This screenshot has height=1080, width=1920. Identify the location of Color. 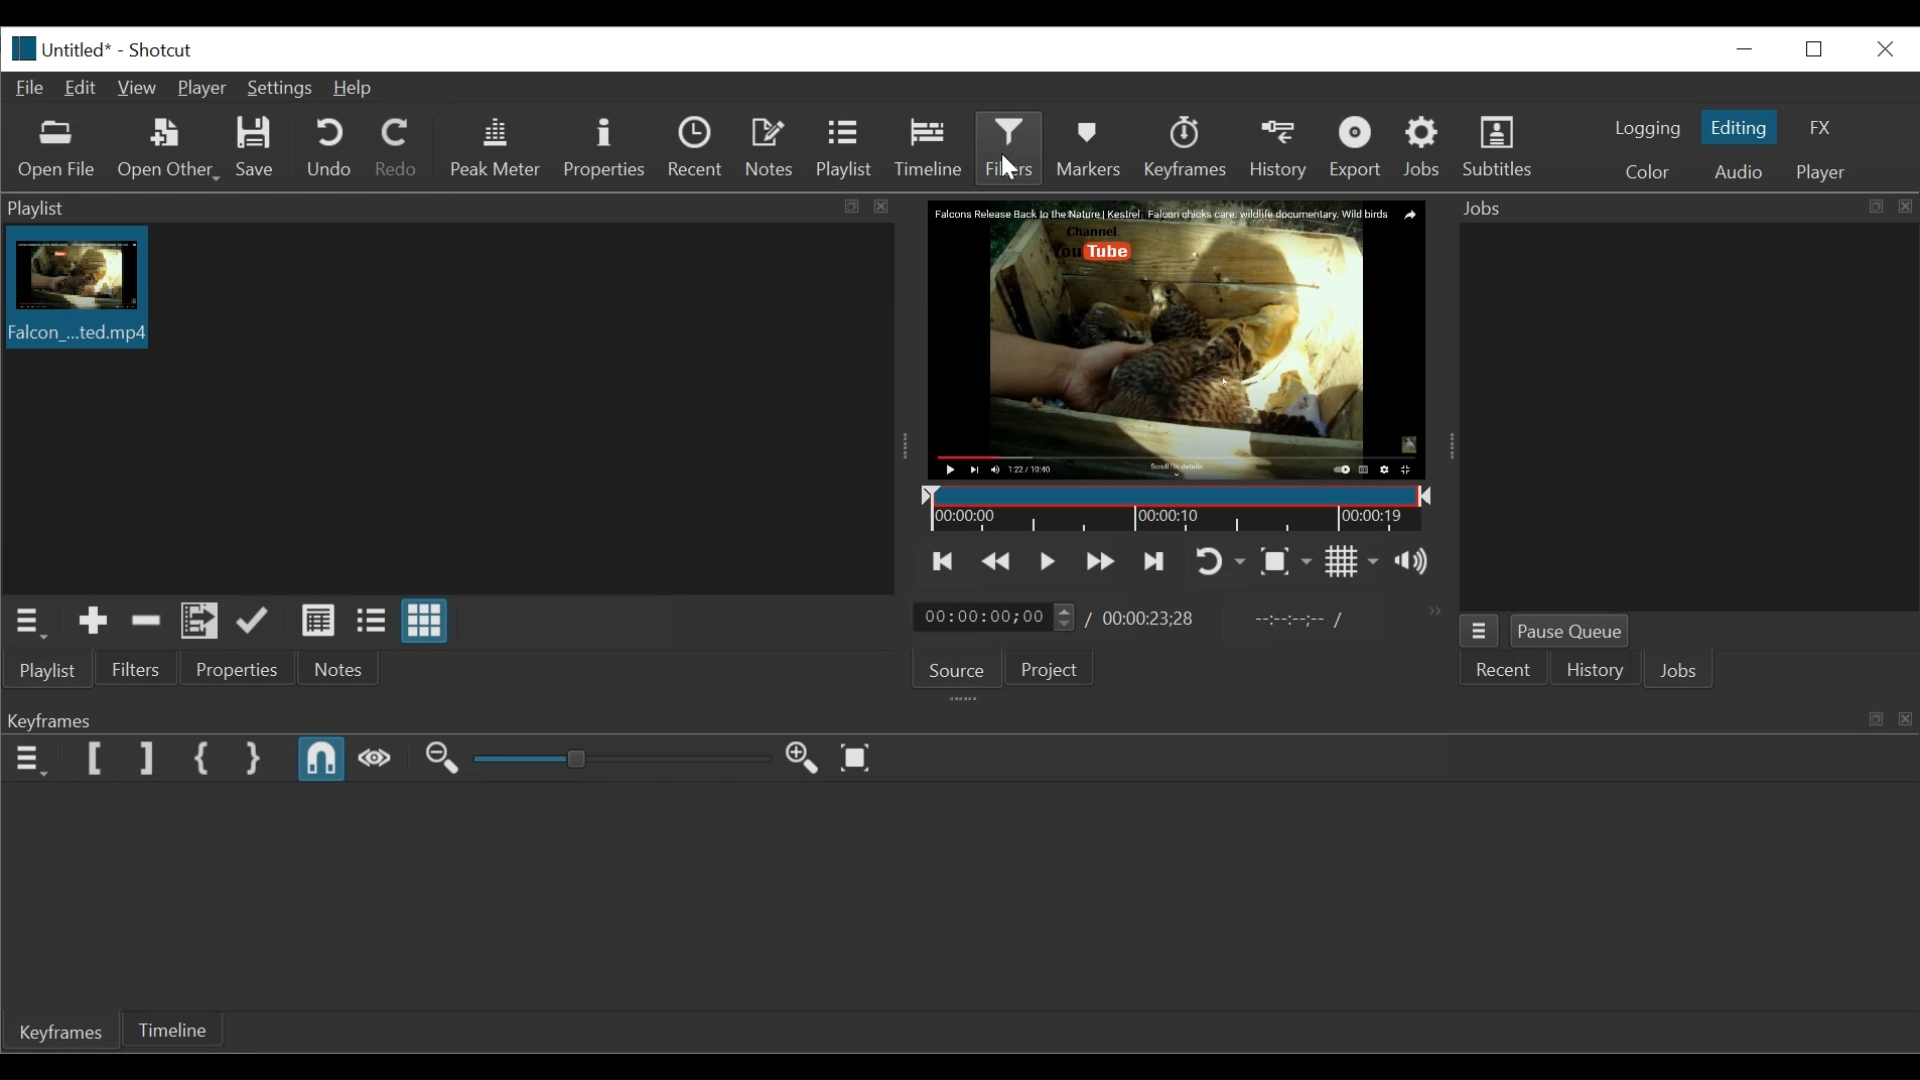
(1648, 170).